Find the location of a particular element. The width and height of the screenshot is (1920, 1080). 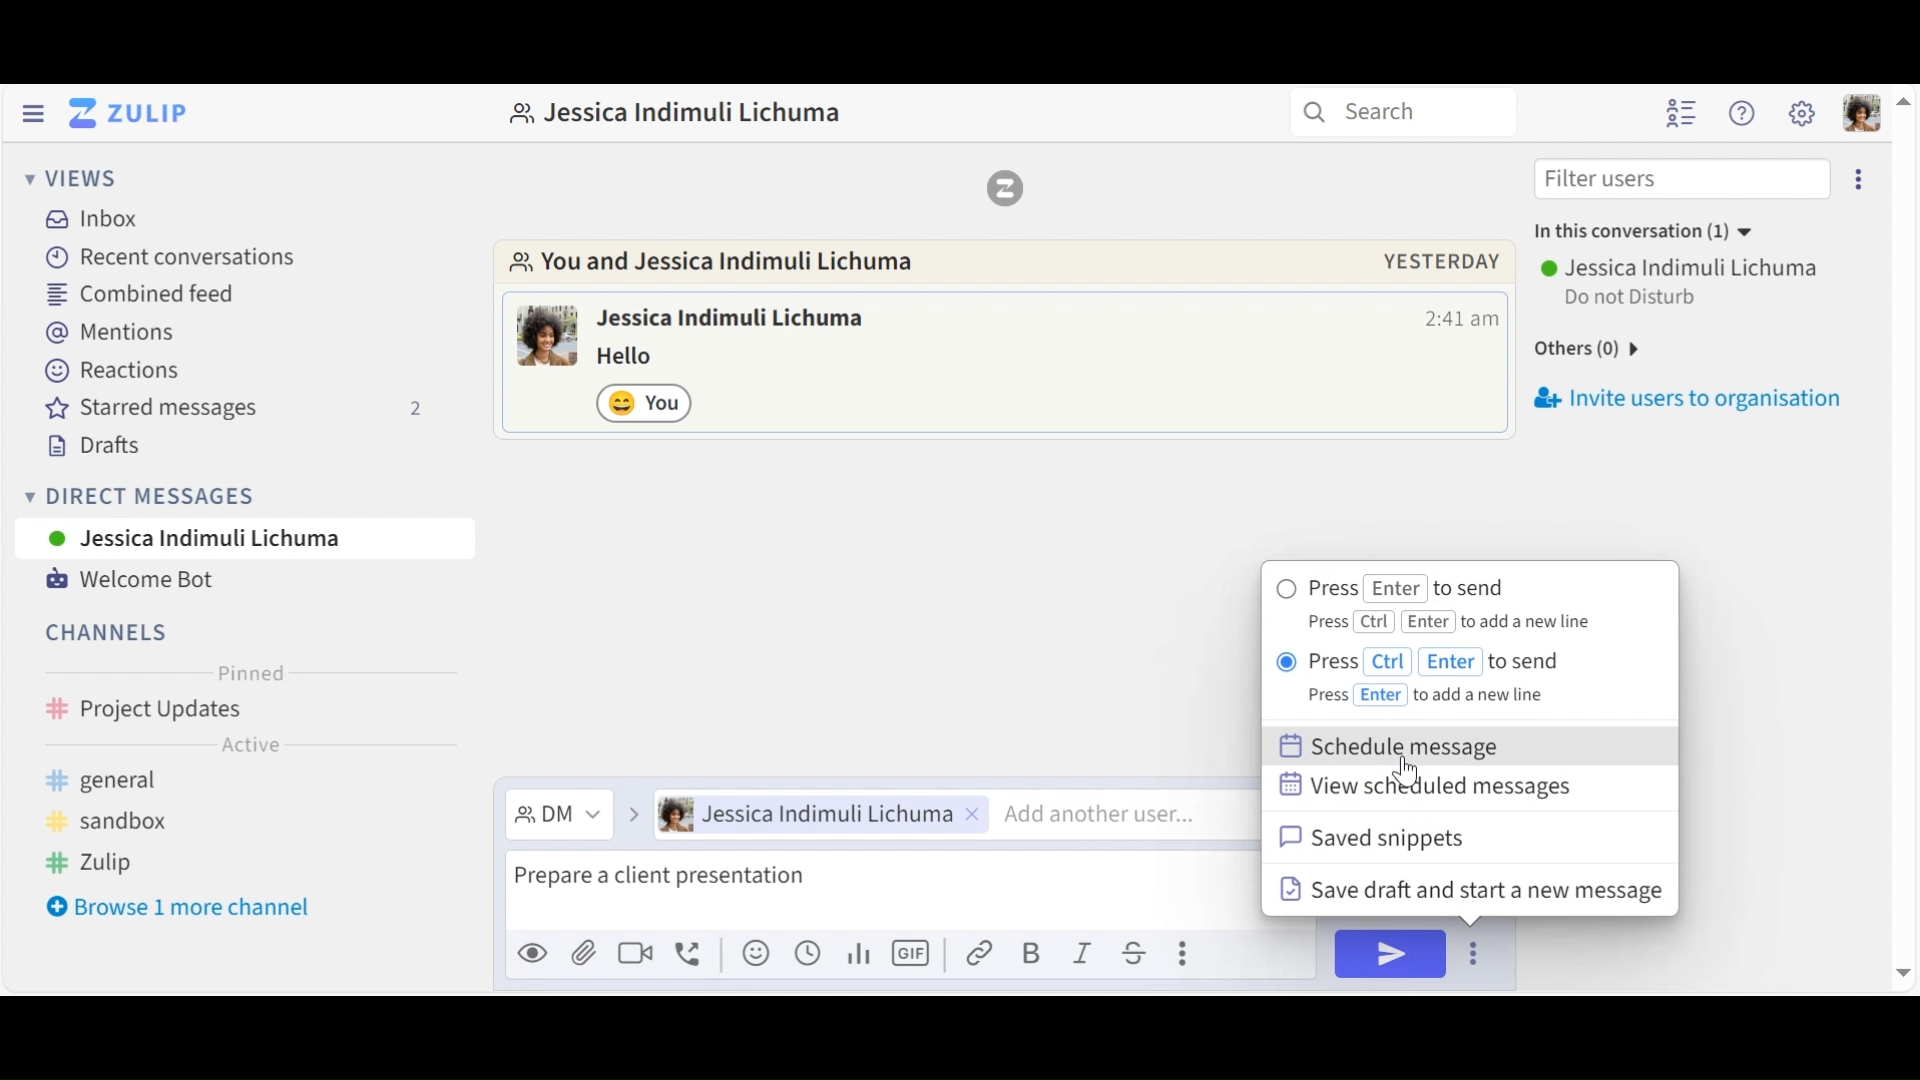

Compose actions is located at coordinates (1181, 950).